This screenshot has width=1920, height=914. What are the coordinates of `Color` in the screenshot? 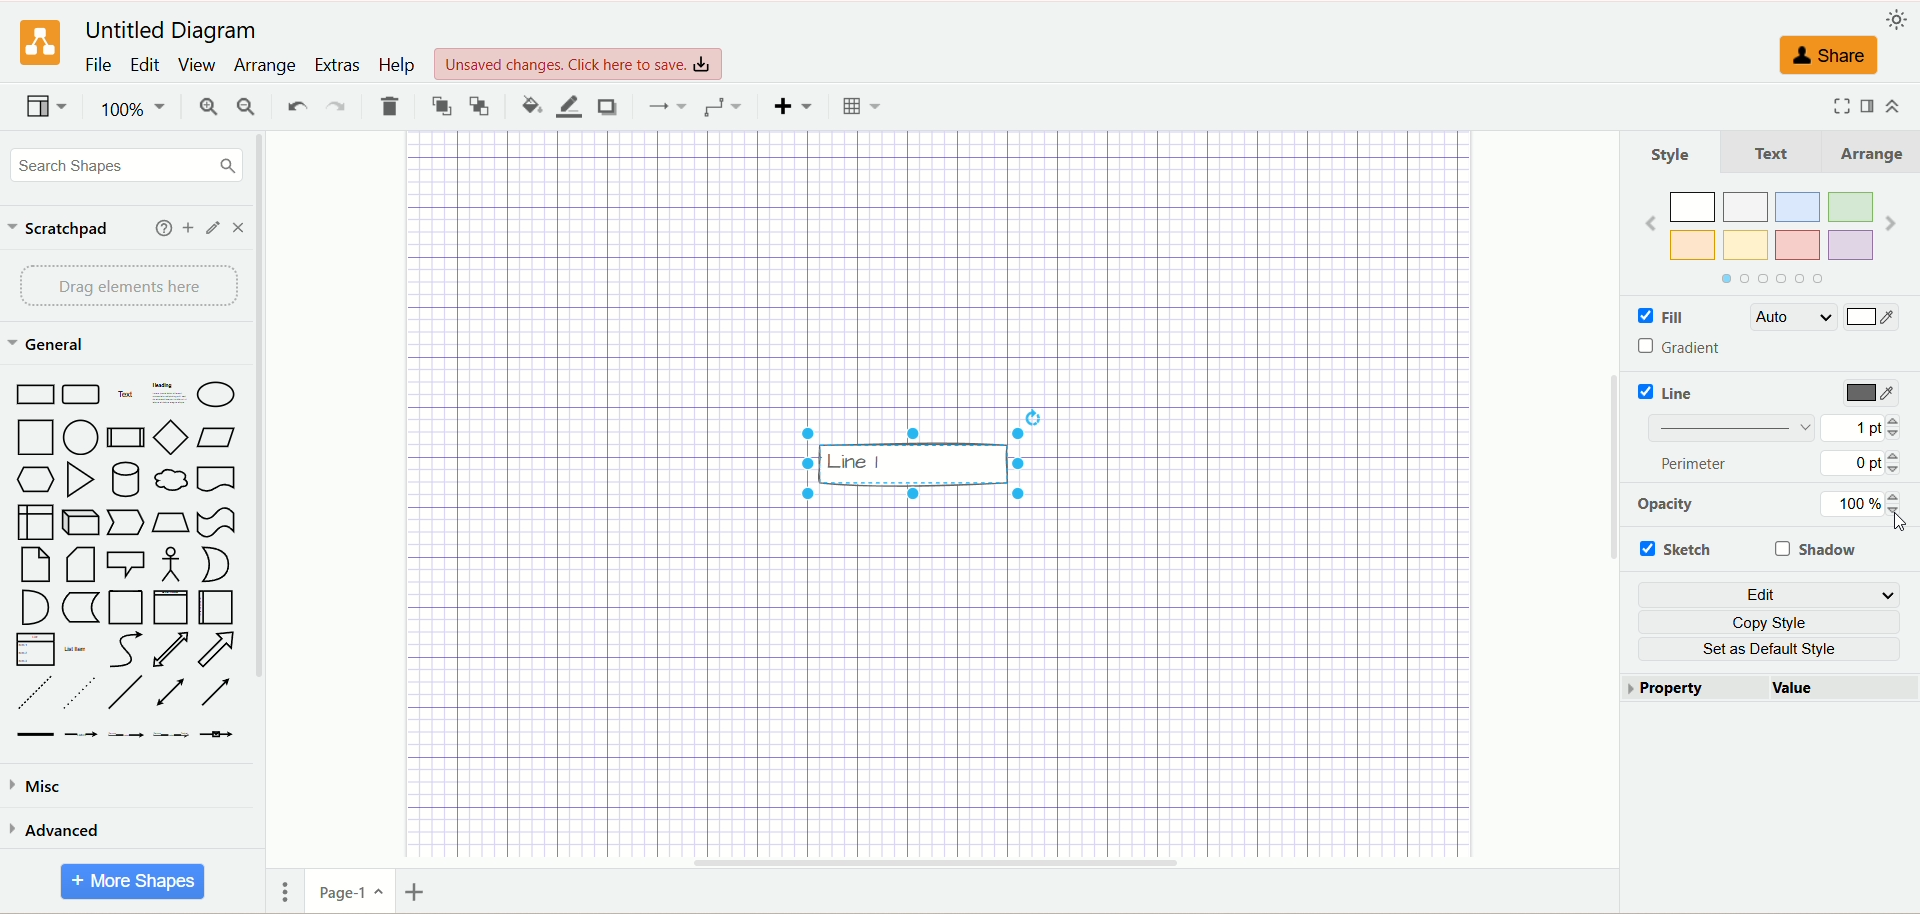 It's located at (1876, 321).